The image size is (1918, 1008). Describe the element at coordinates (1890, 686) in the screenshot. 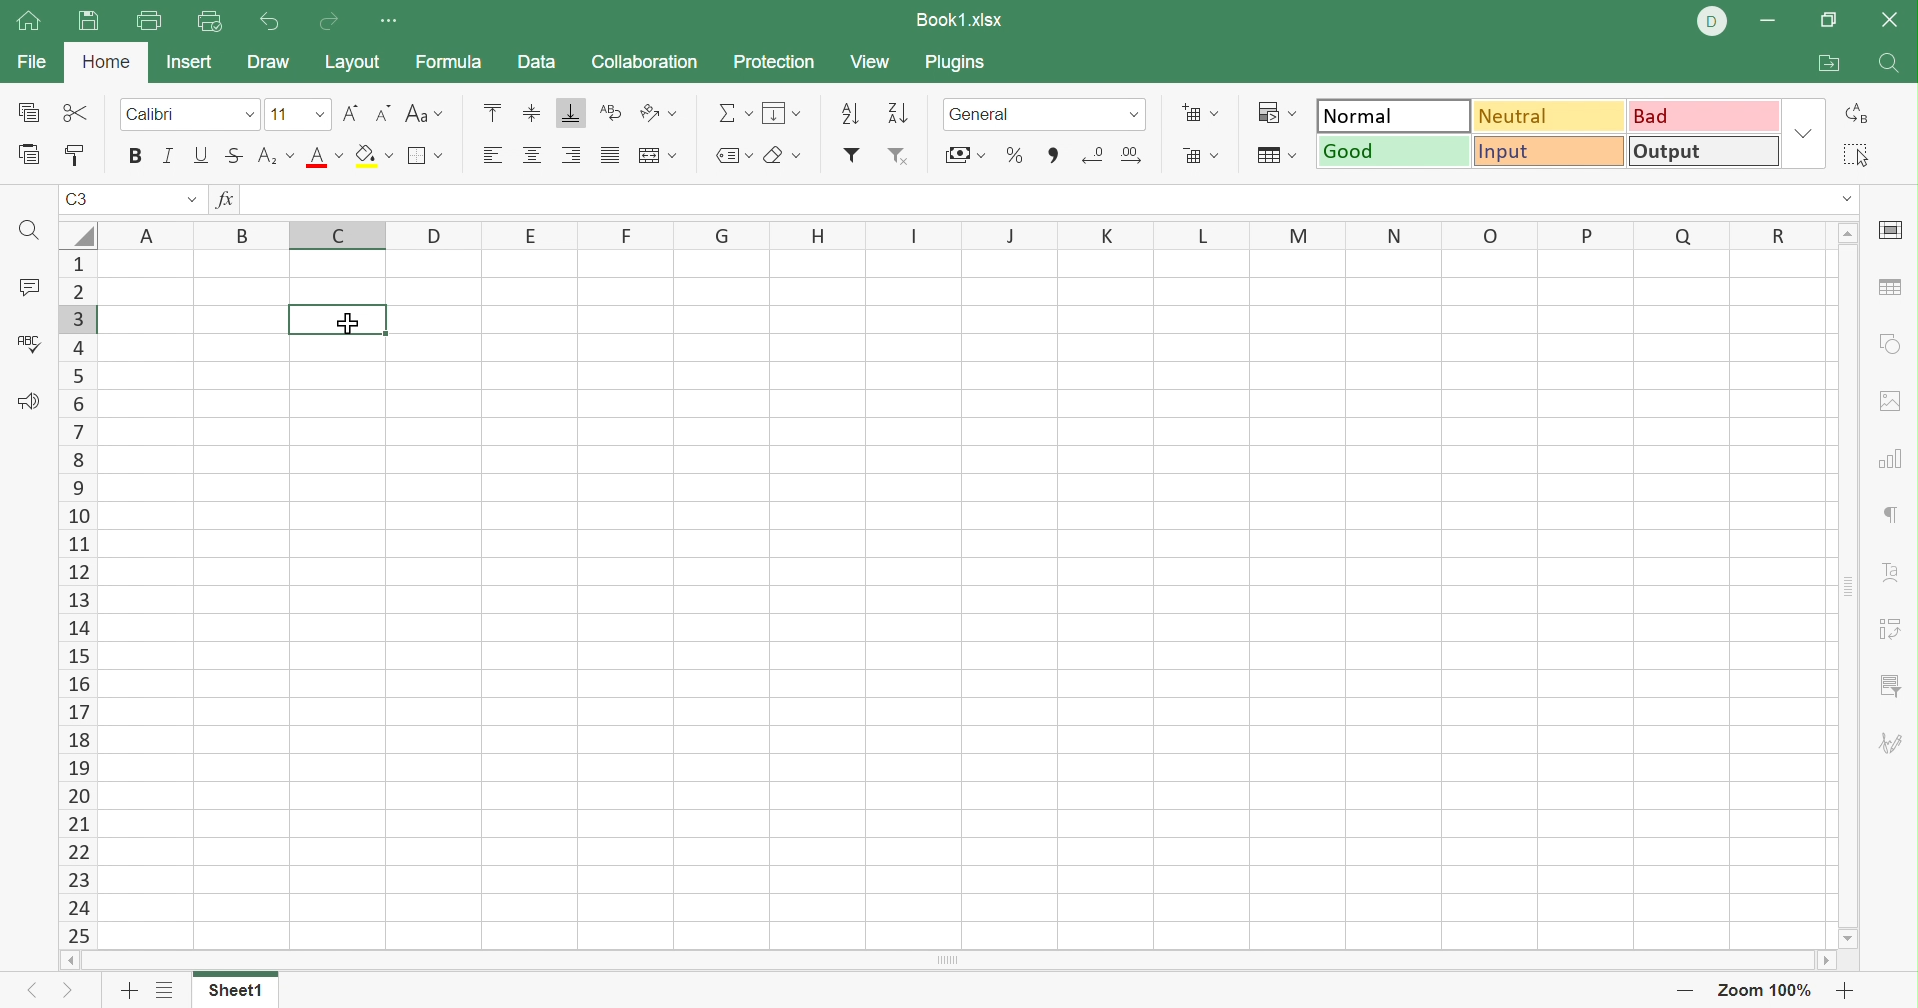

I see `Slicer settings` at that location.